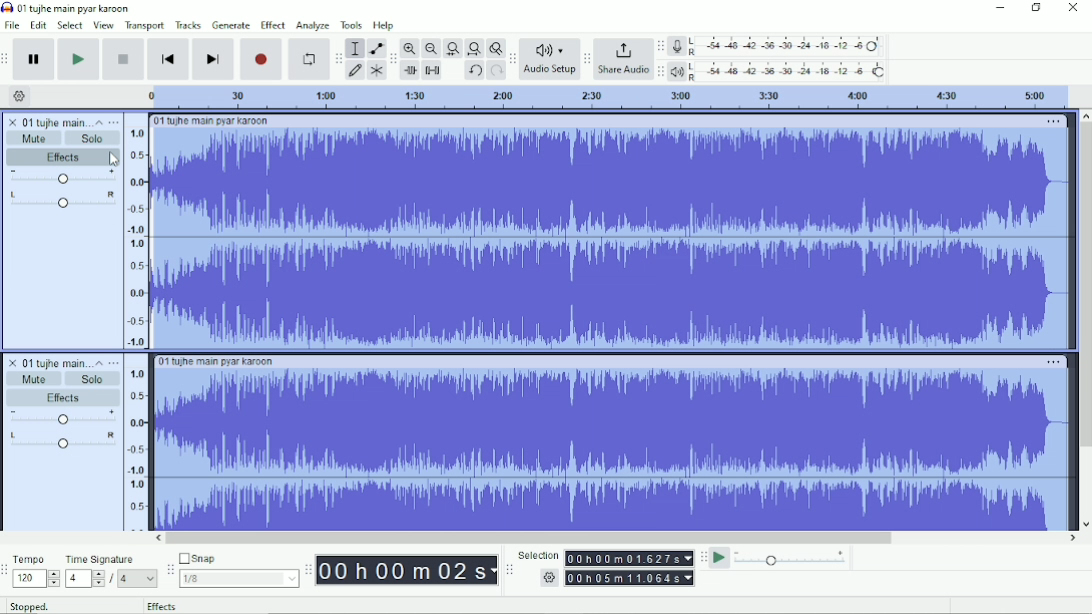 The height and width of the screenshot is (614, 1092). What do you see at coordinates (392, 59) in the screenshot?
I see `Audacity edit toolbar` at bounding box center [392, 59].